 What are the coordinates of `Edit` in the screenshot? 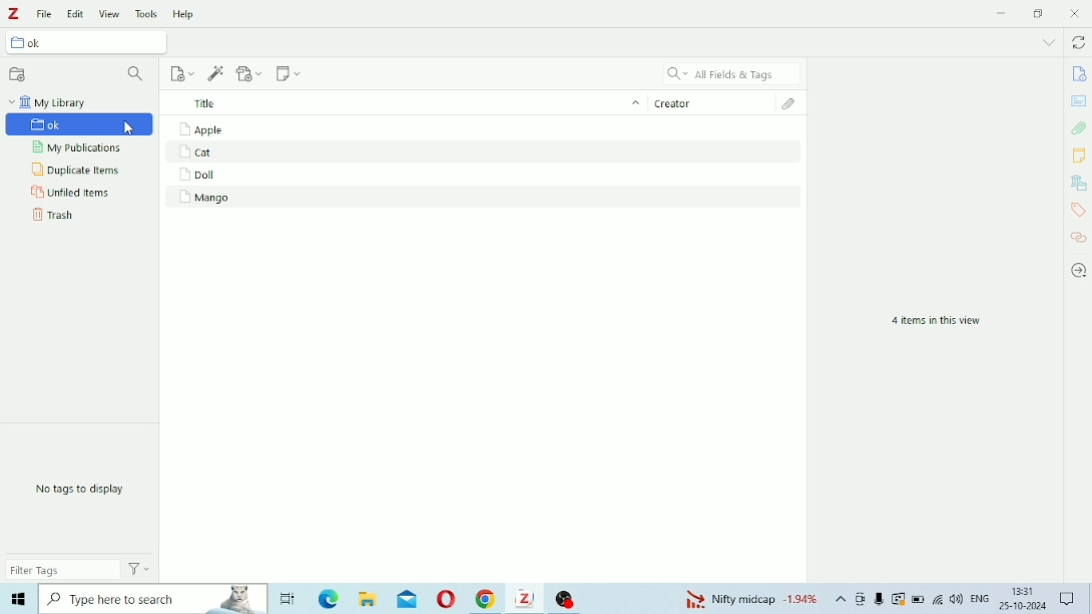 It's located at (74, 14).